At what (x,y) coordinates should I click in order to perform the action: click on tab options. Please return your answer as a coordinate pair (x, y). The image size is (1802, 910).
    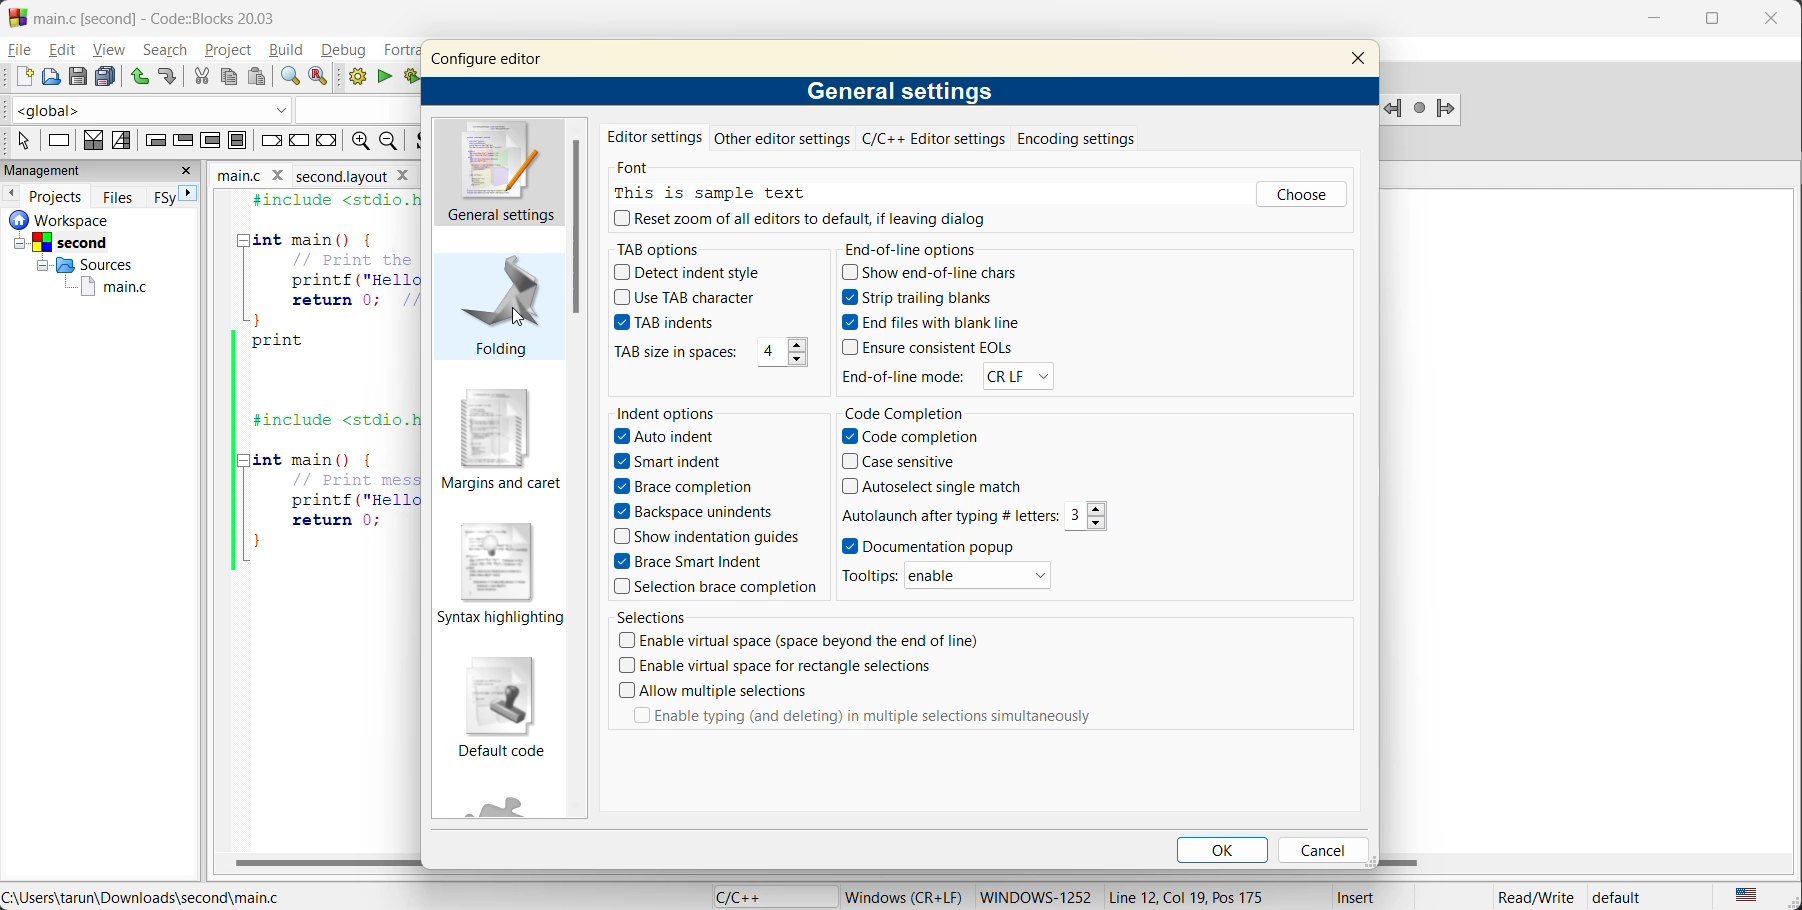
    Looking at the image, I should click on (661, 250).